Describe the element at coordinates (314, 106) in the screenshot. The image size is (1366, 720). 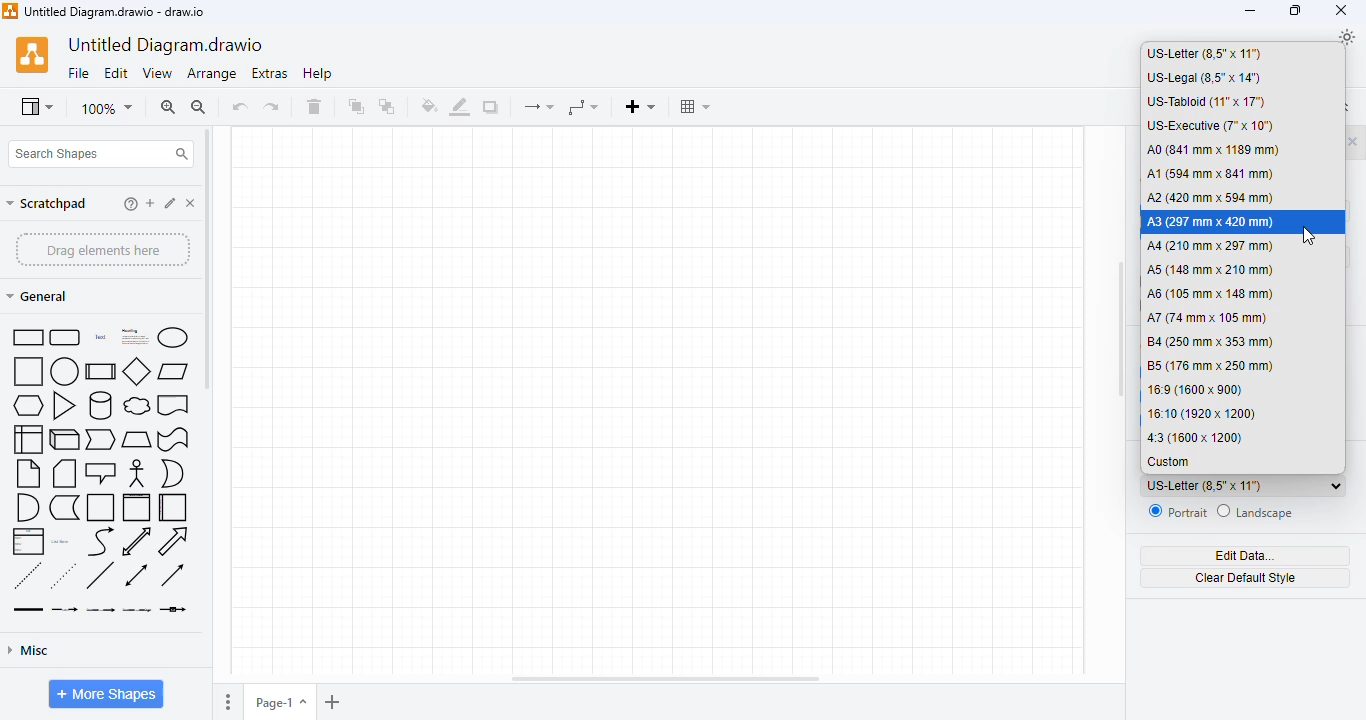
I see `delete` at that location.